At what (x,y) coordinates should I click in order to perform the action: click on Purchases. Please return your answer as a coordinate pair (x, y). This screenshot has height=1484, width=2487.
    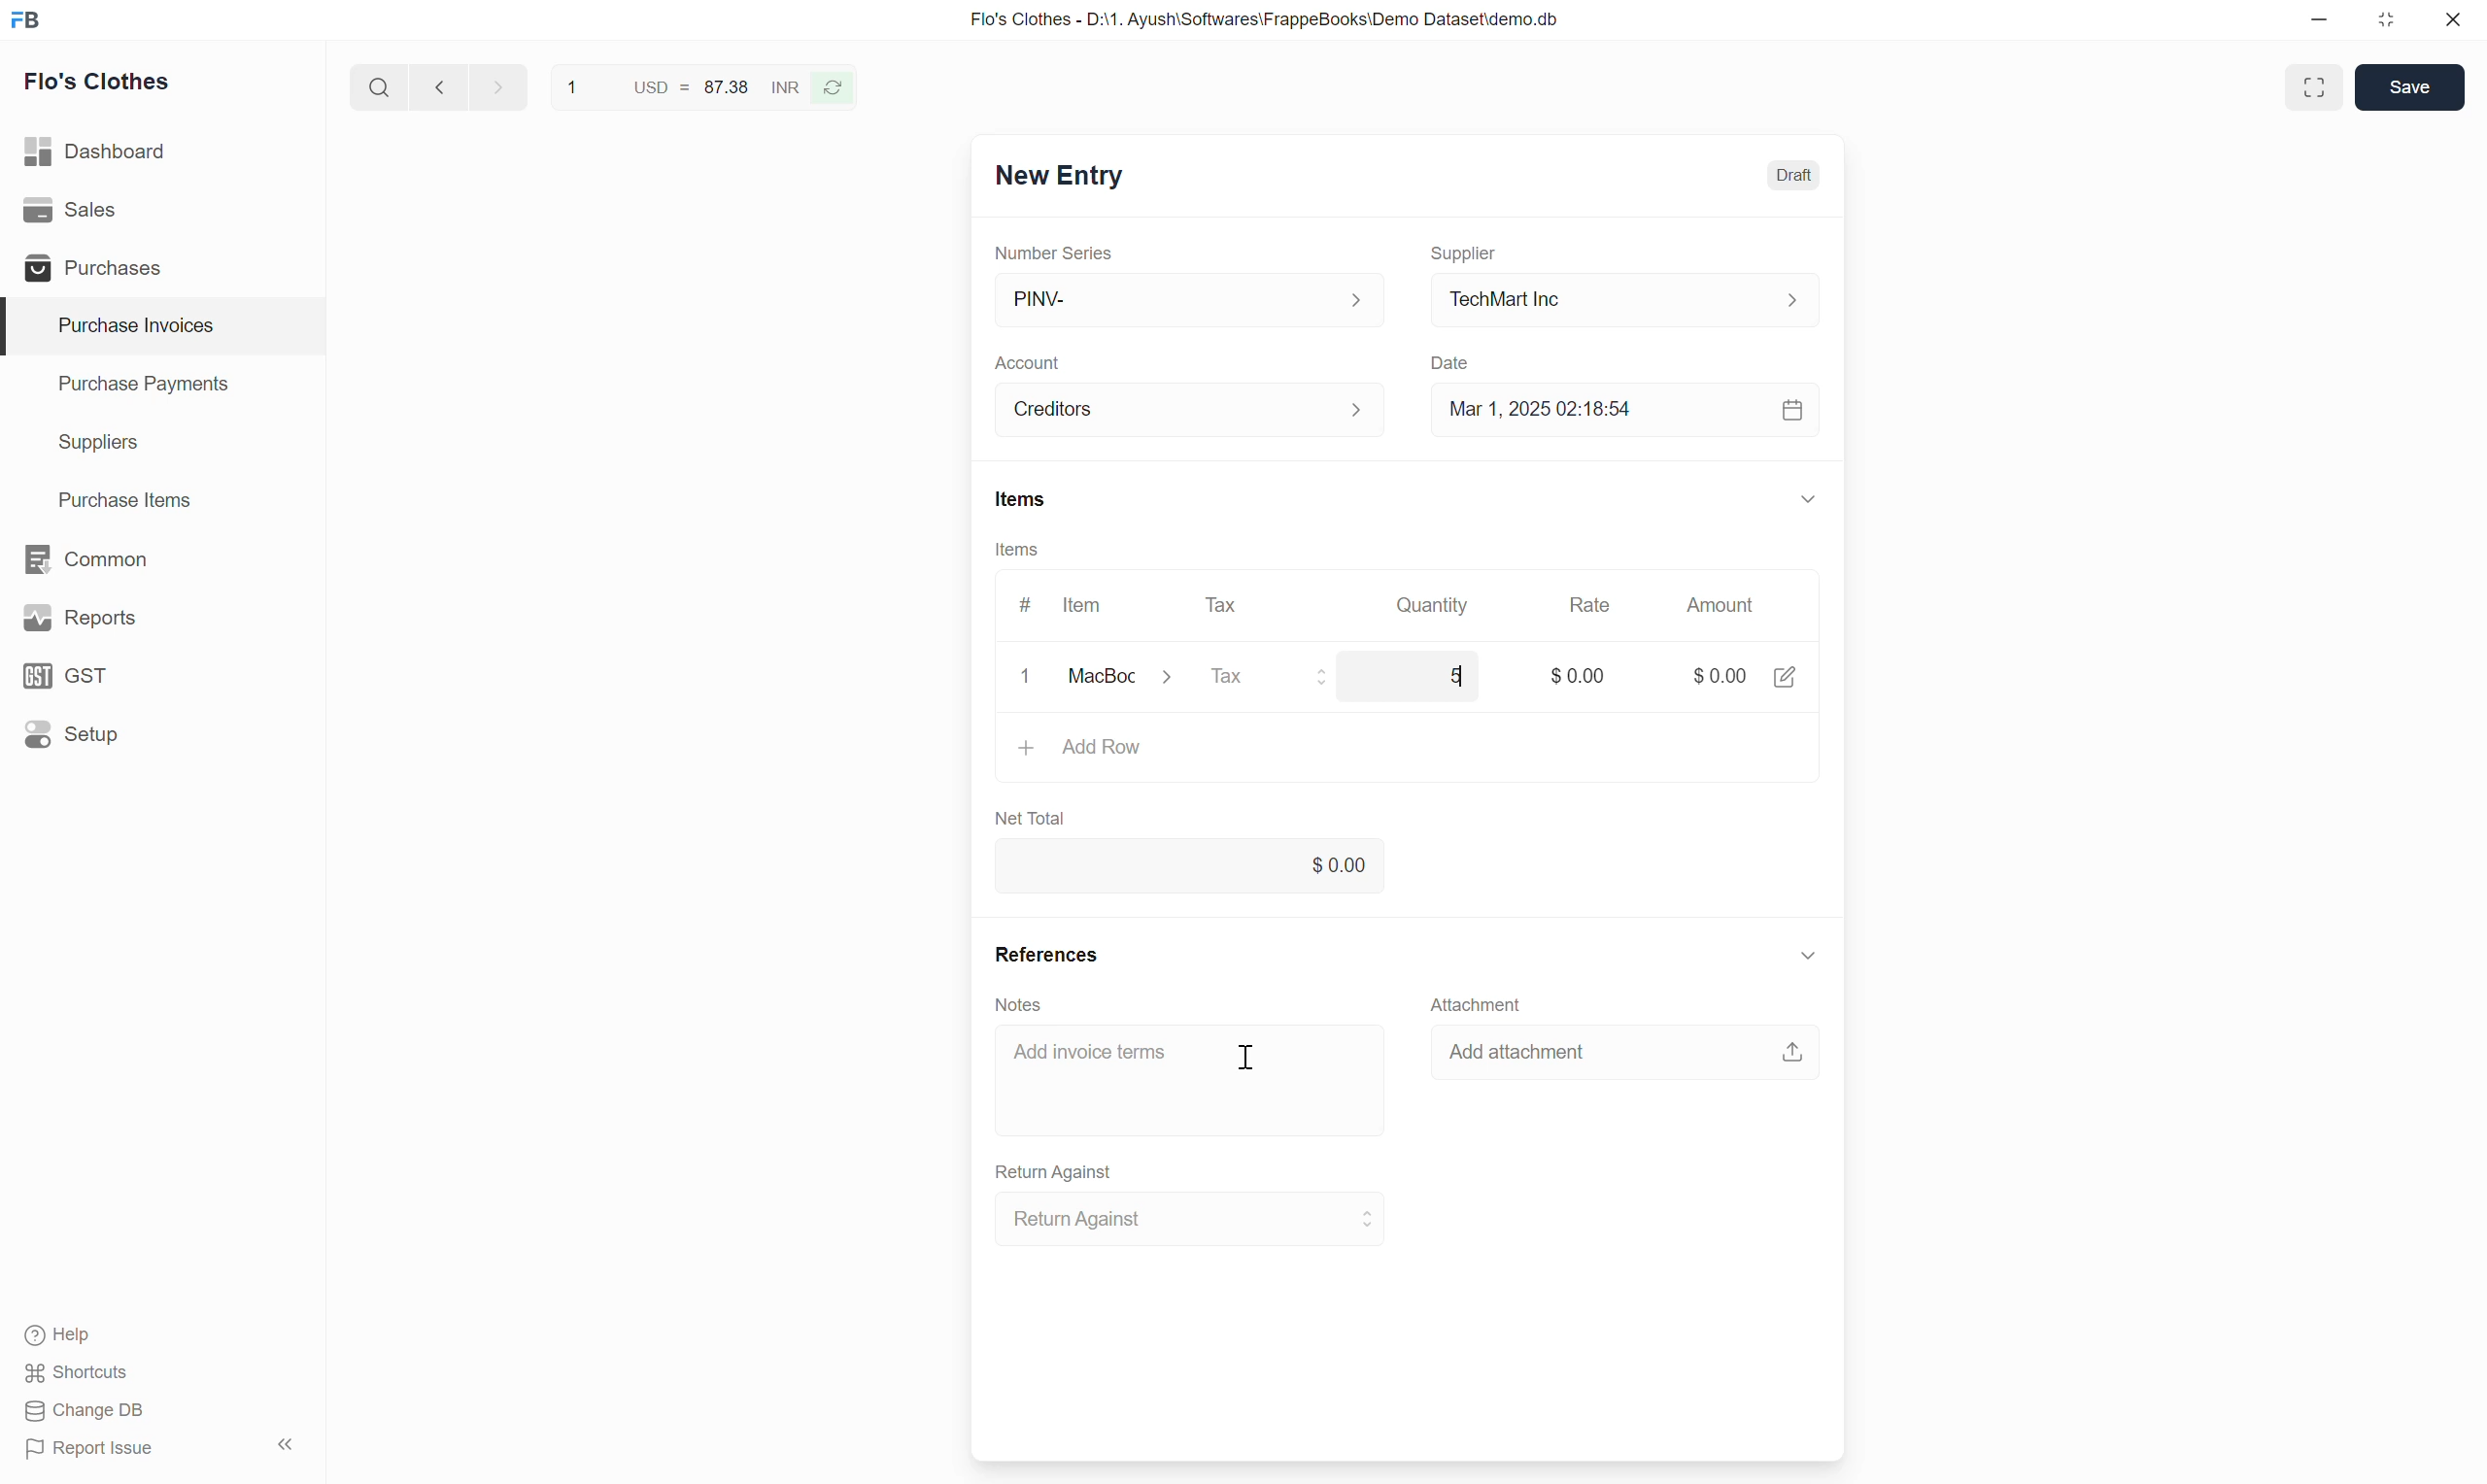
    Looking at the image, I should click on (161, 267).